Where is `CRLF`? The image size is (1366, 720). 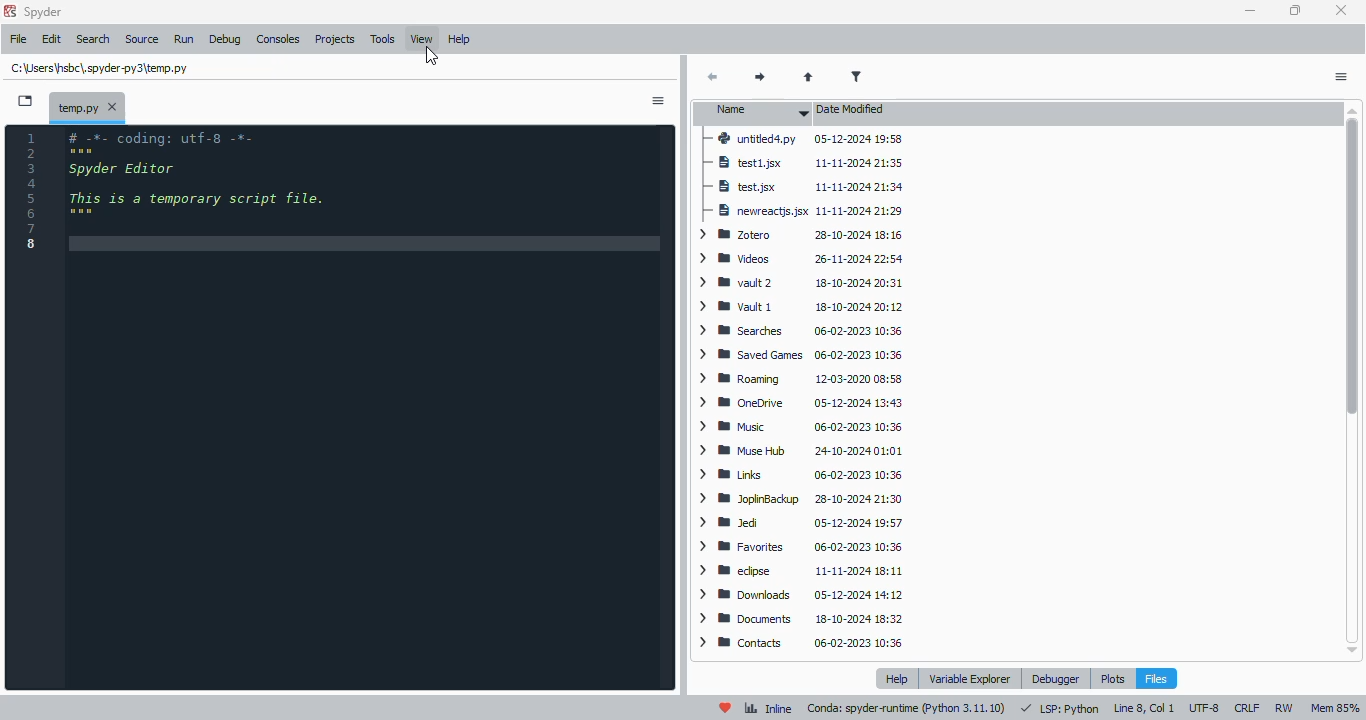 CRLF is located at coordinates (1246, 707).